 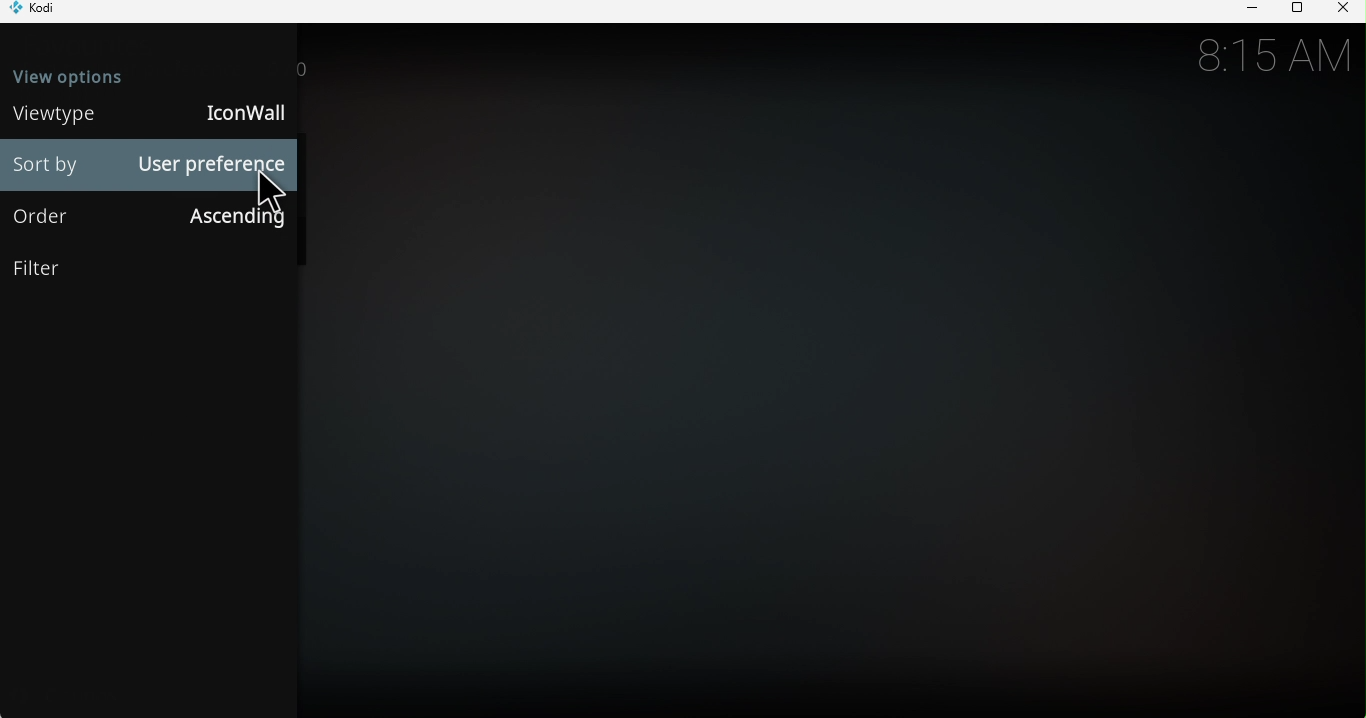 What do you see at coordinates (148, 270) in the screenshot?
I see `Filter` at bounding box center [148, 270].